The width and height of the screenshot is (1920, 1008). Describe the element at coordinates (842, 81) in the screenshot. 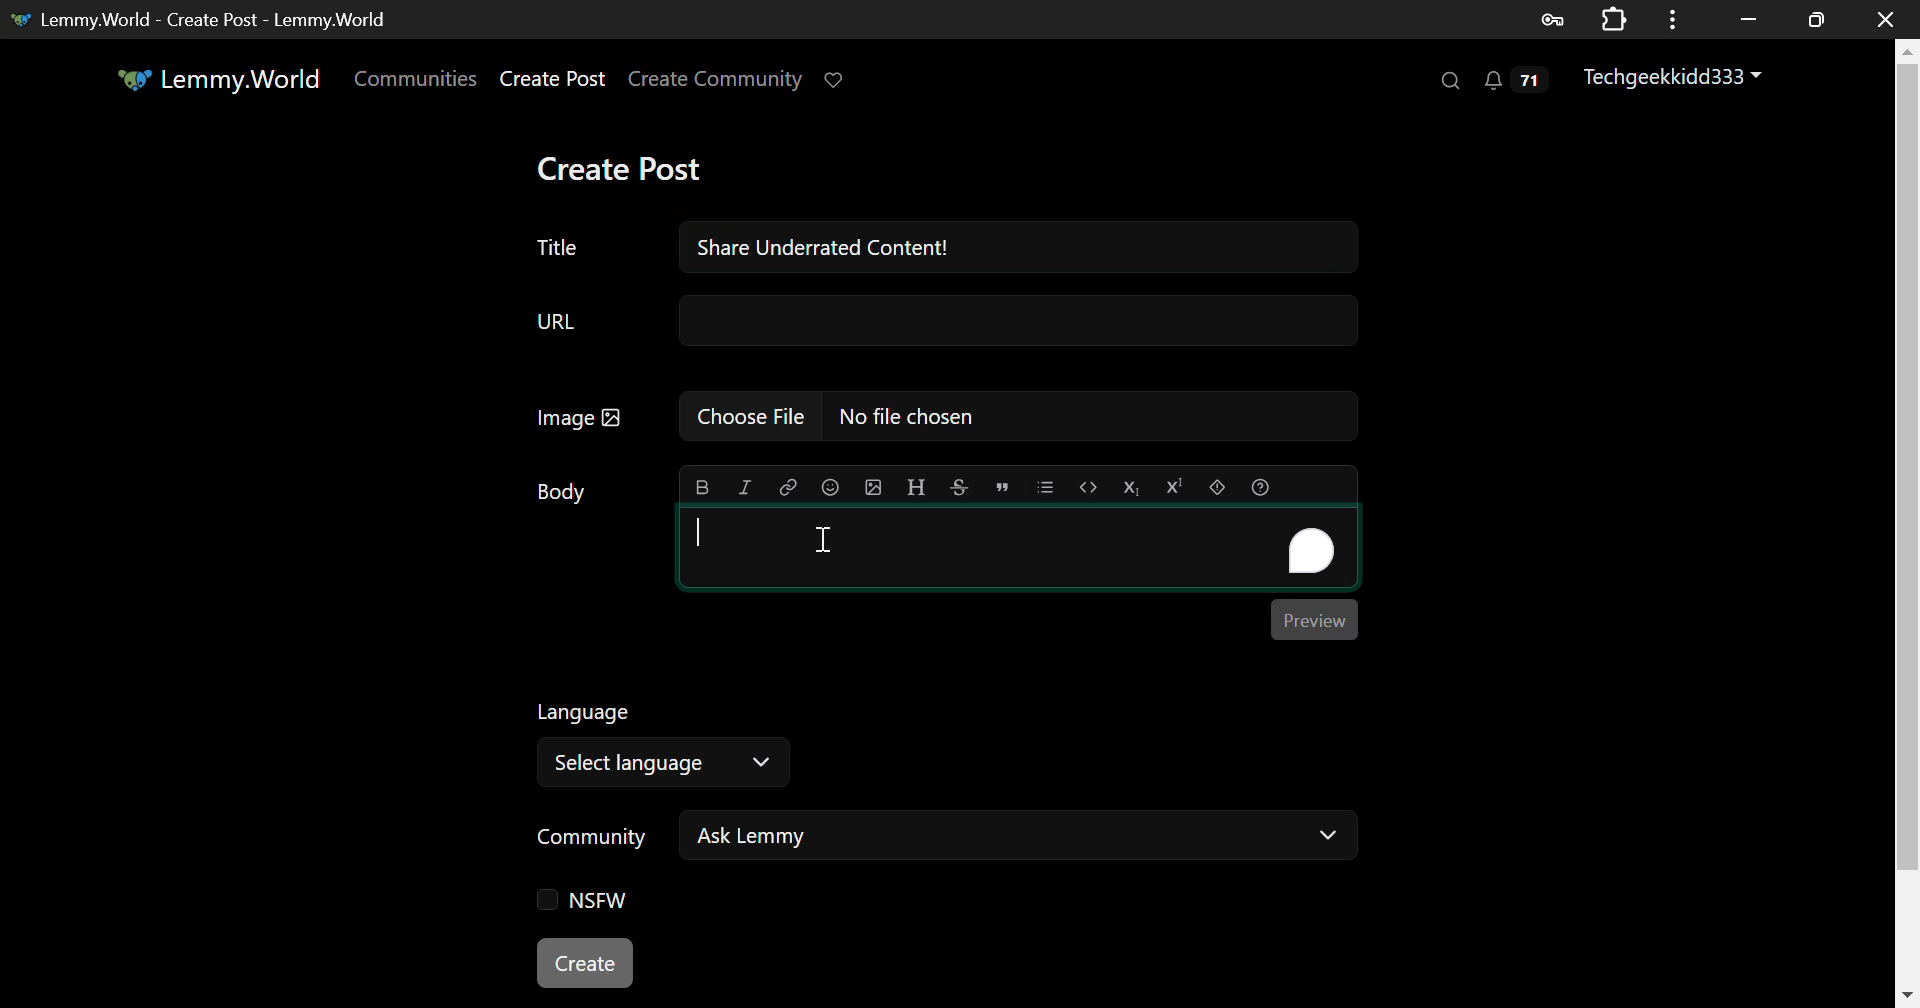

I see `Donate` at that location.